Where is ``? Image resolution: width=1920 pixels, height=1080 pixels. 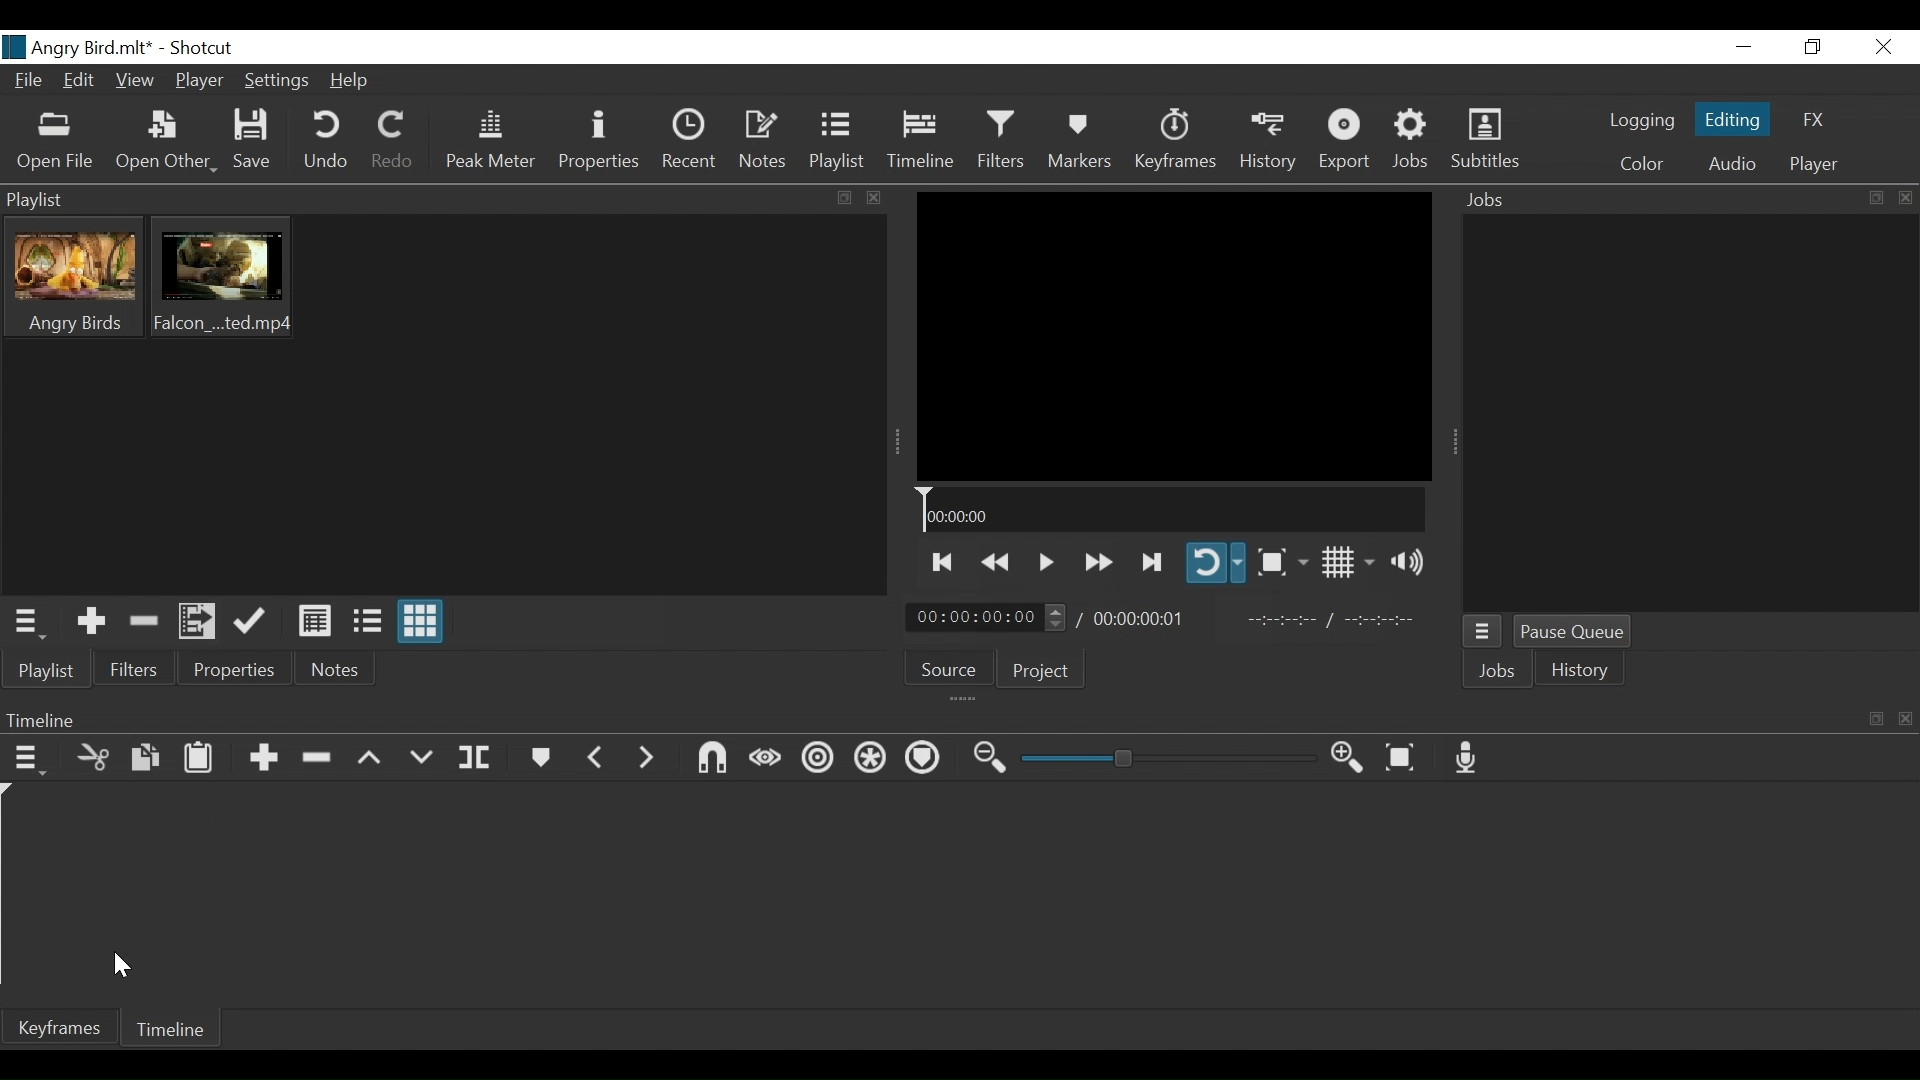
 is located at coordinates (837, 142).